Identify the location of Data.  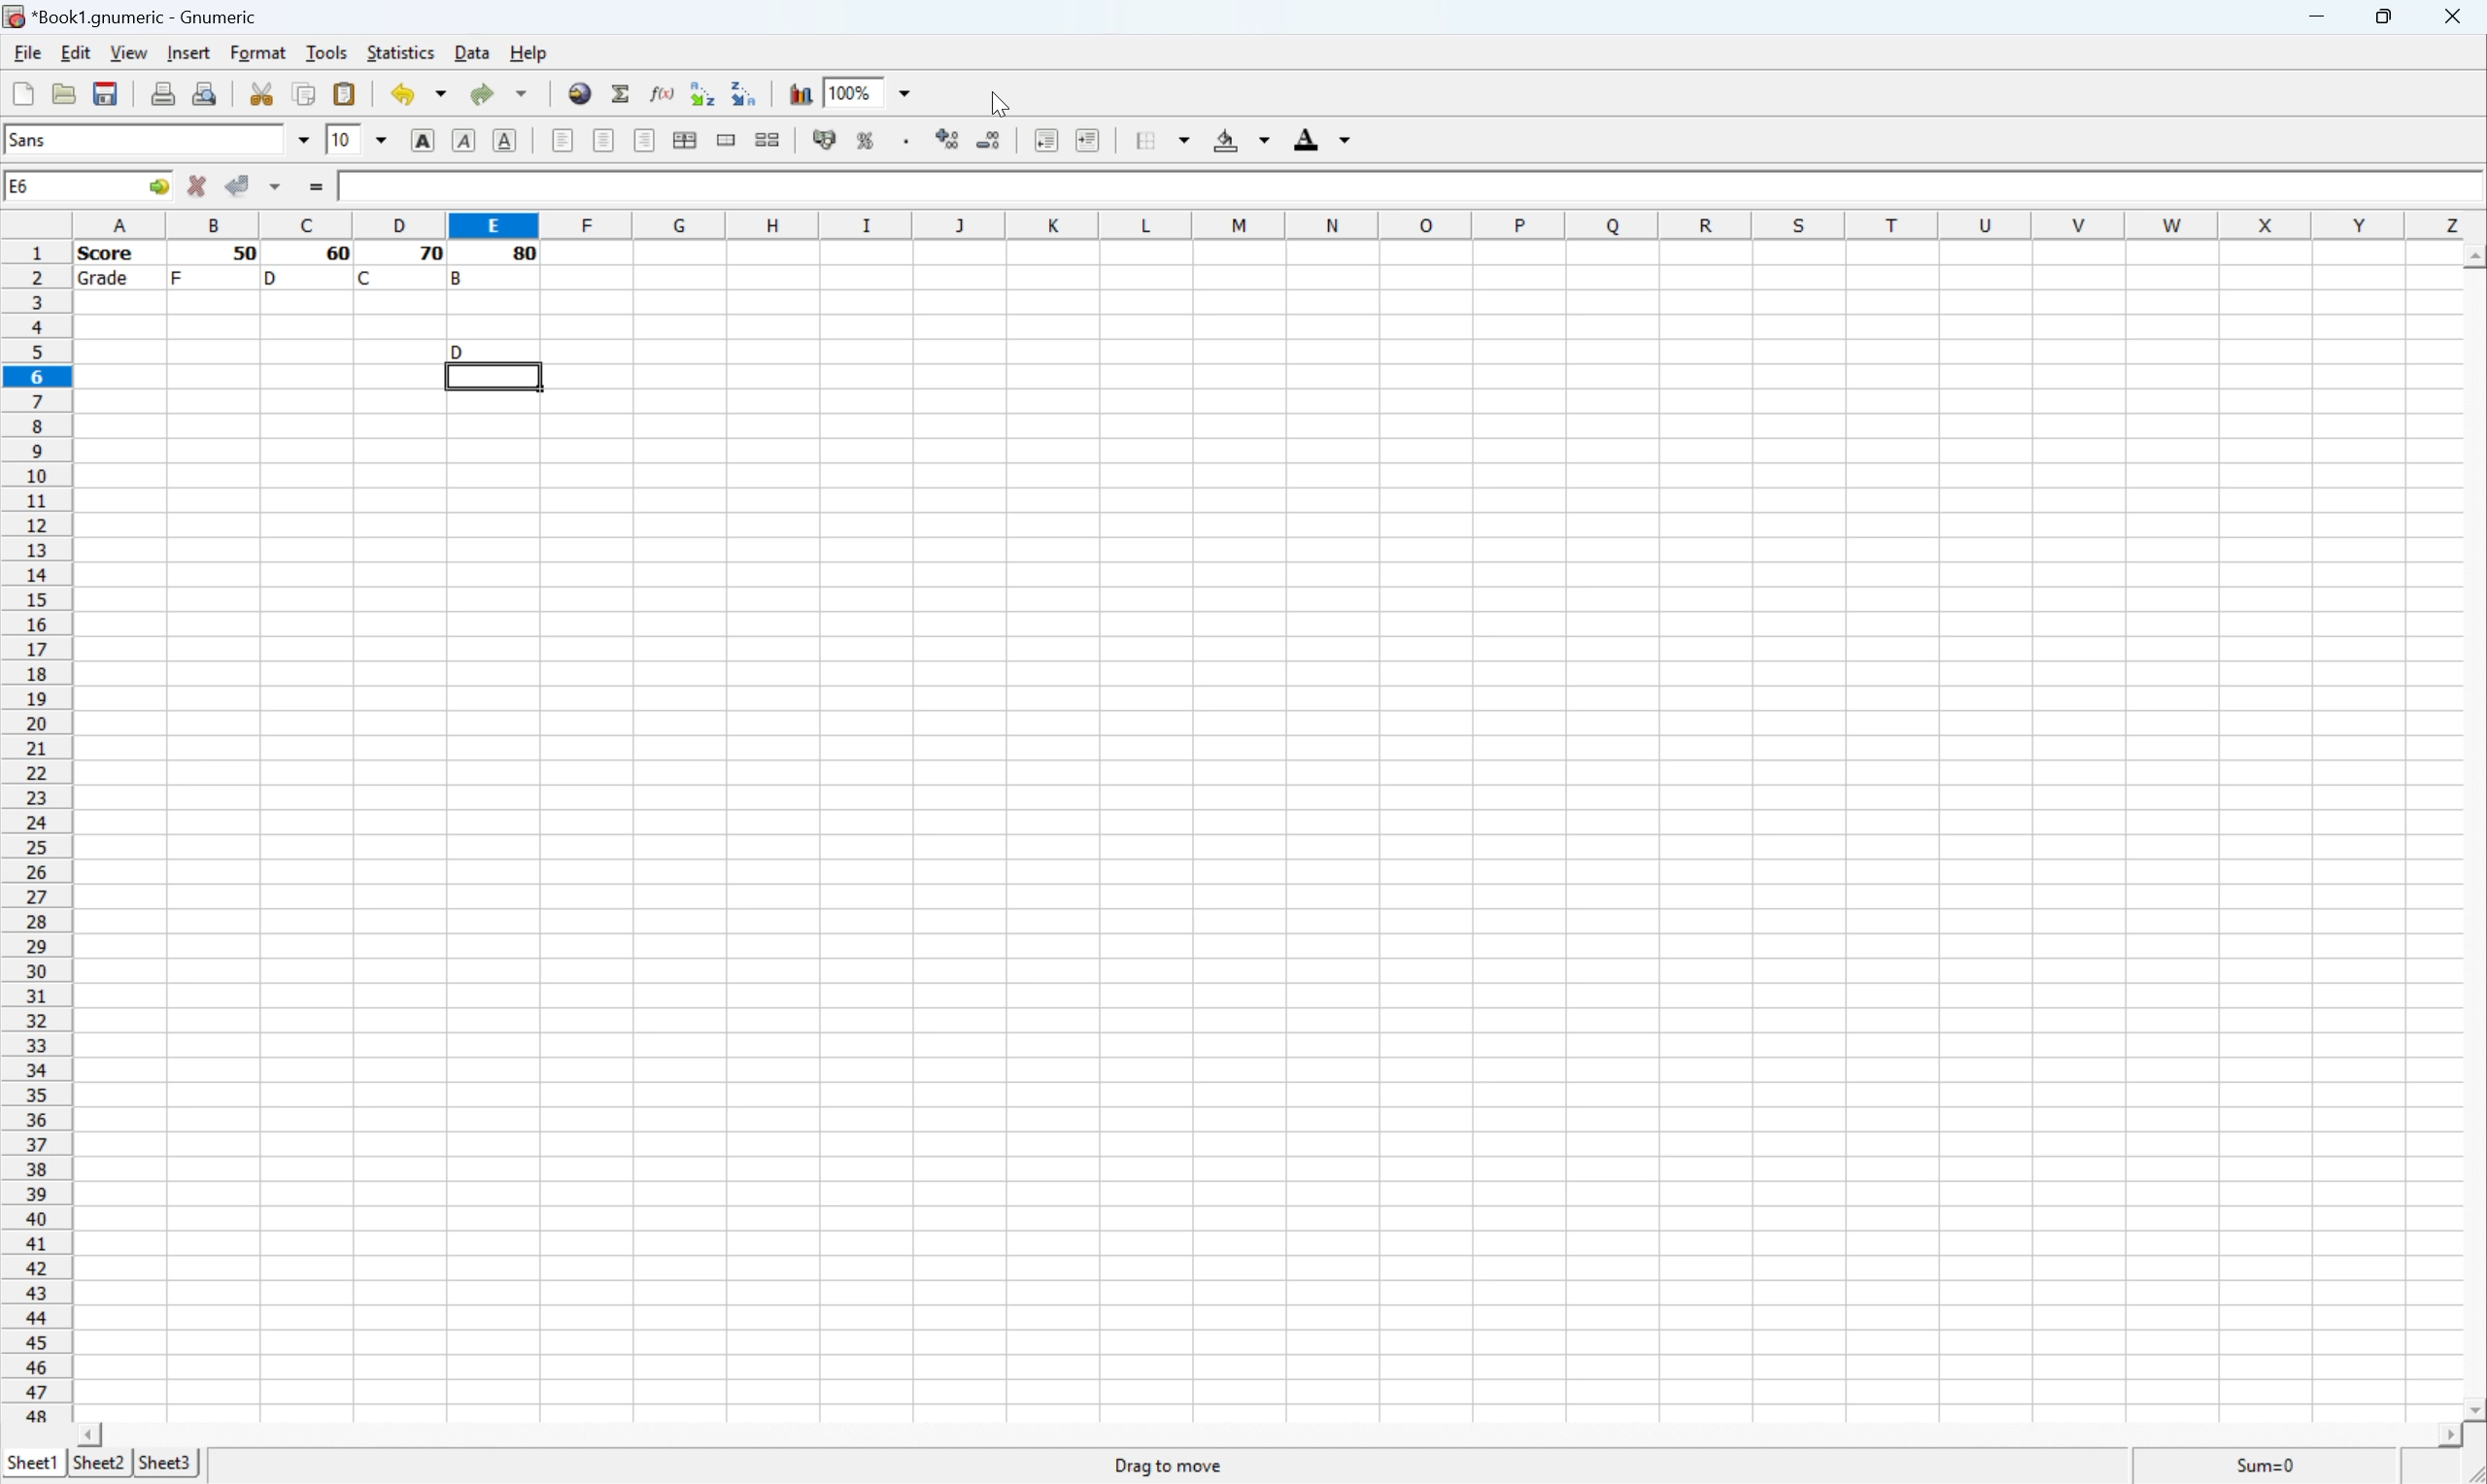
(470, 51).